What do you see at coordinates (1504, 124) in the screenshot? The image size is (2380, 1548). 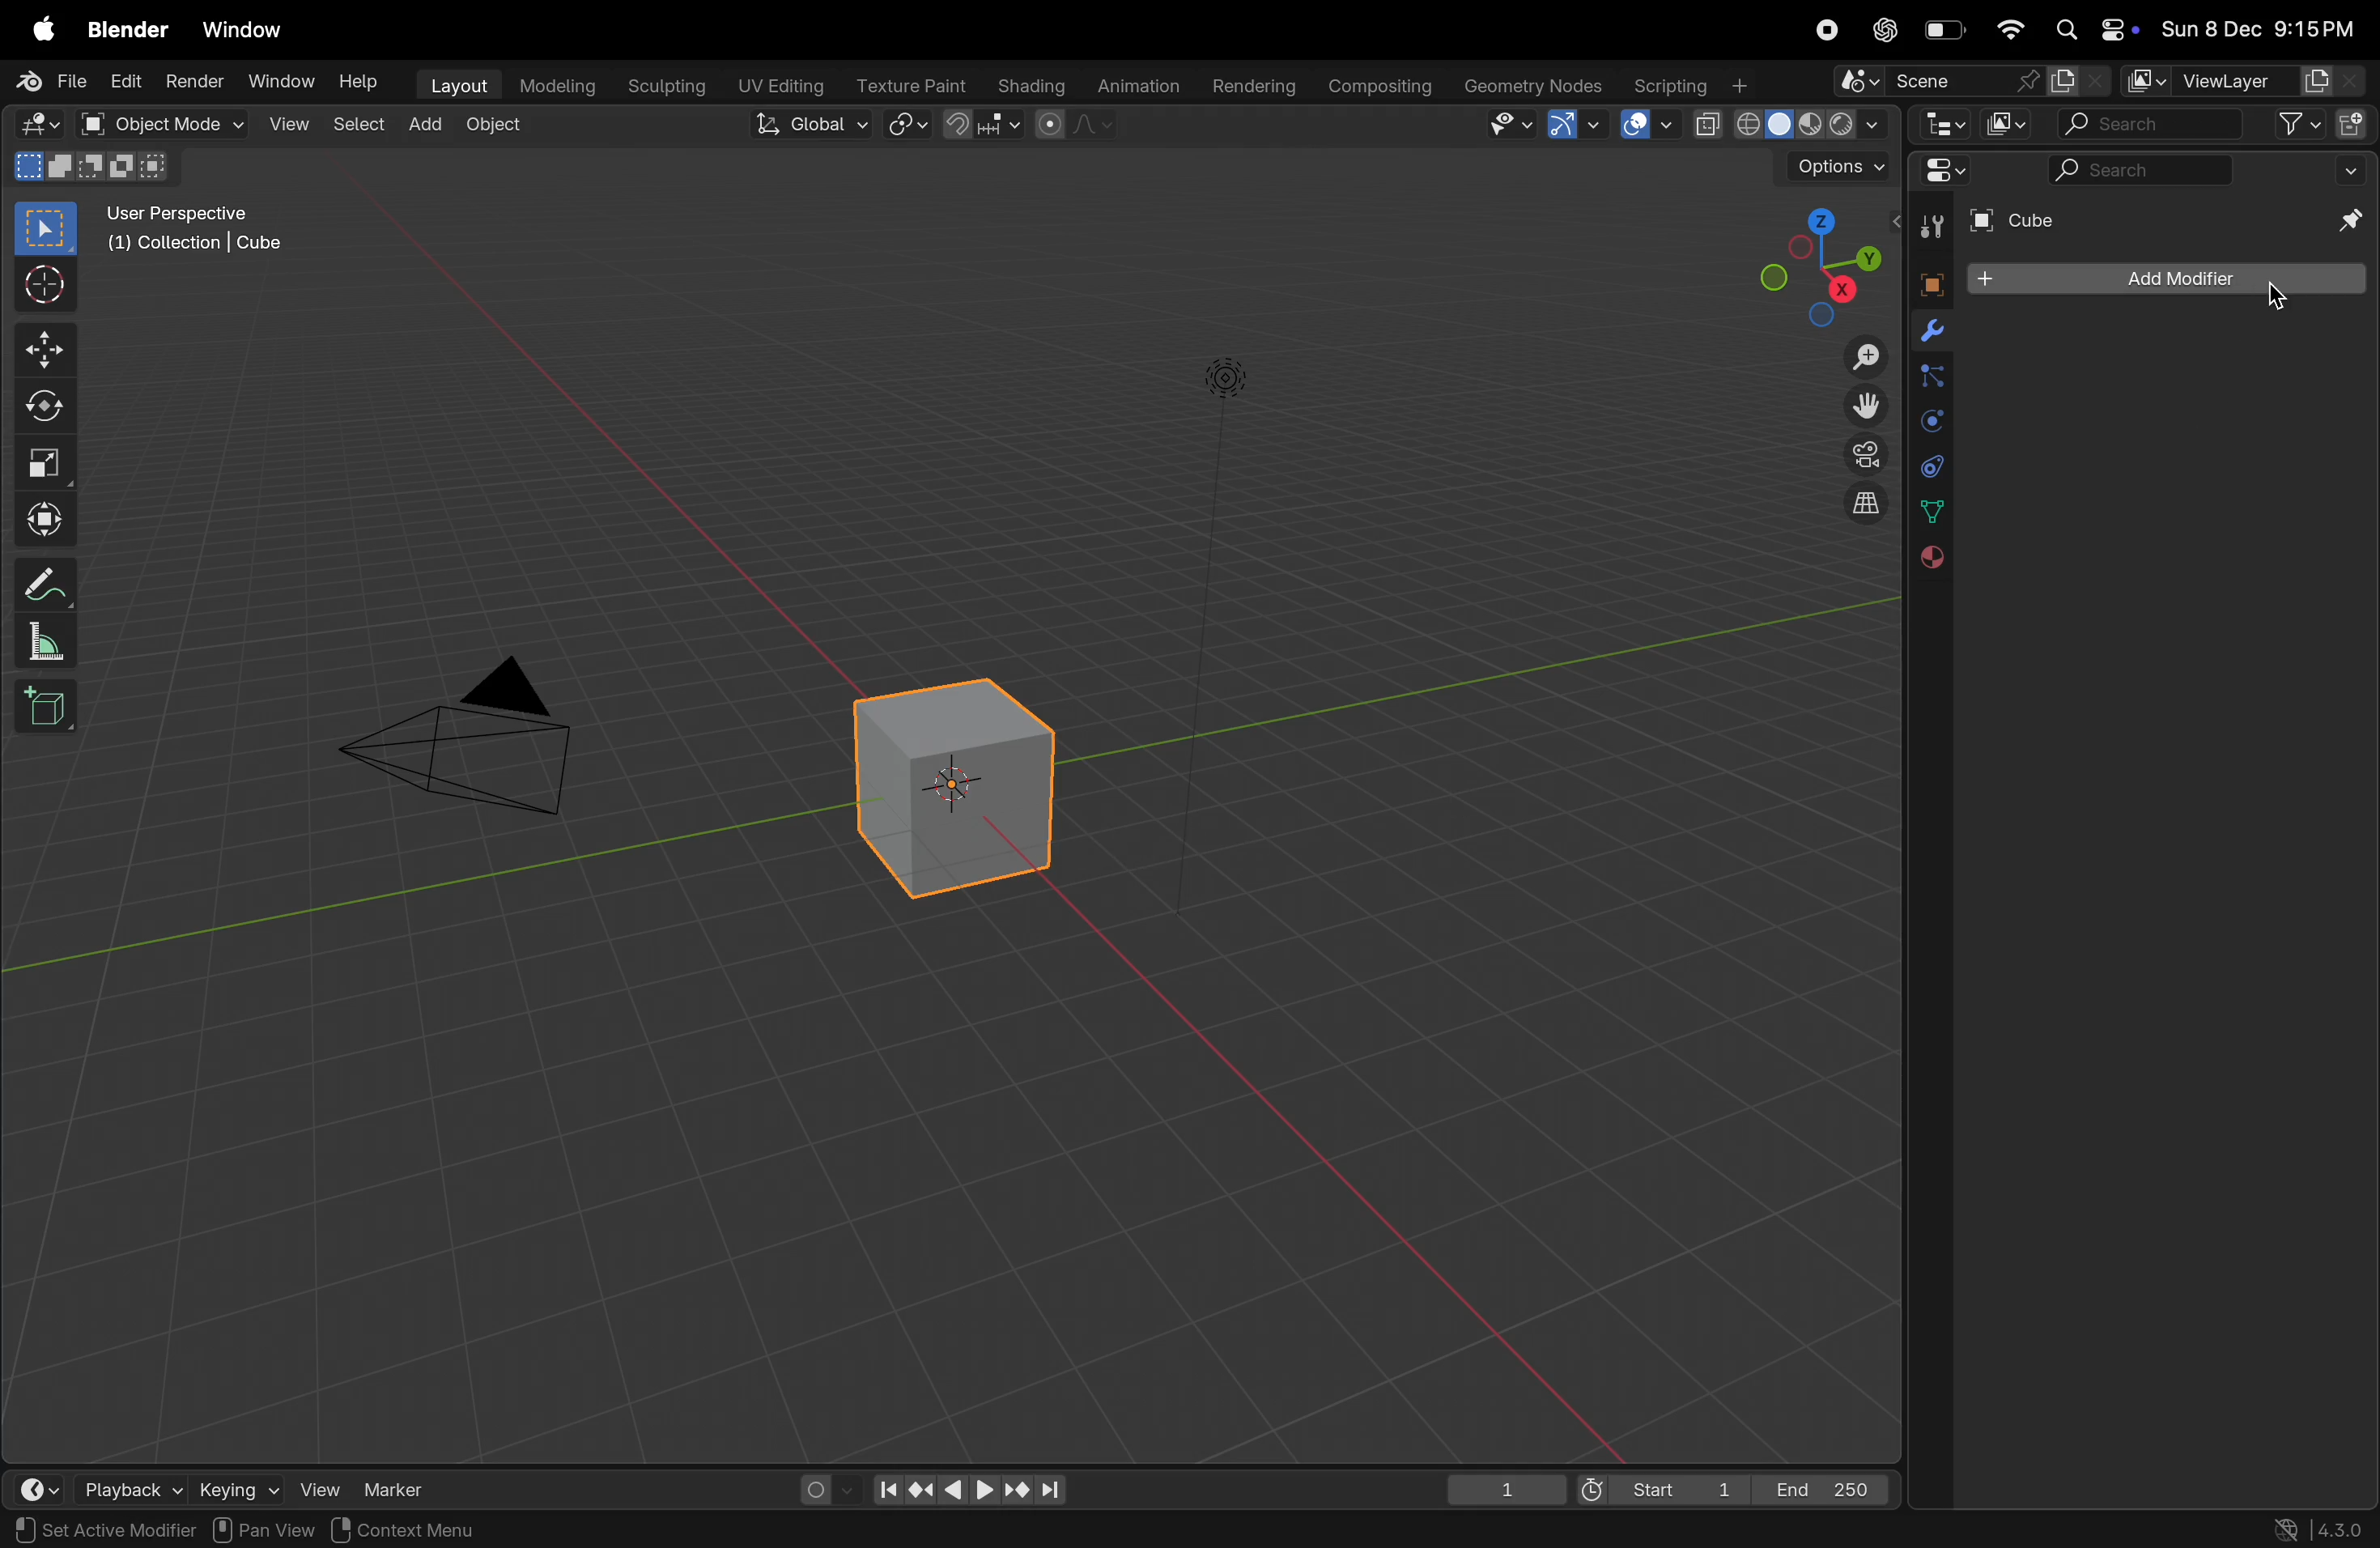 I see `selectibality` at bounding box center [1504, 124].